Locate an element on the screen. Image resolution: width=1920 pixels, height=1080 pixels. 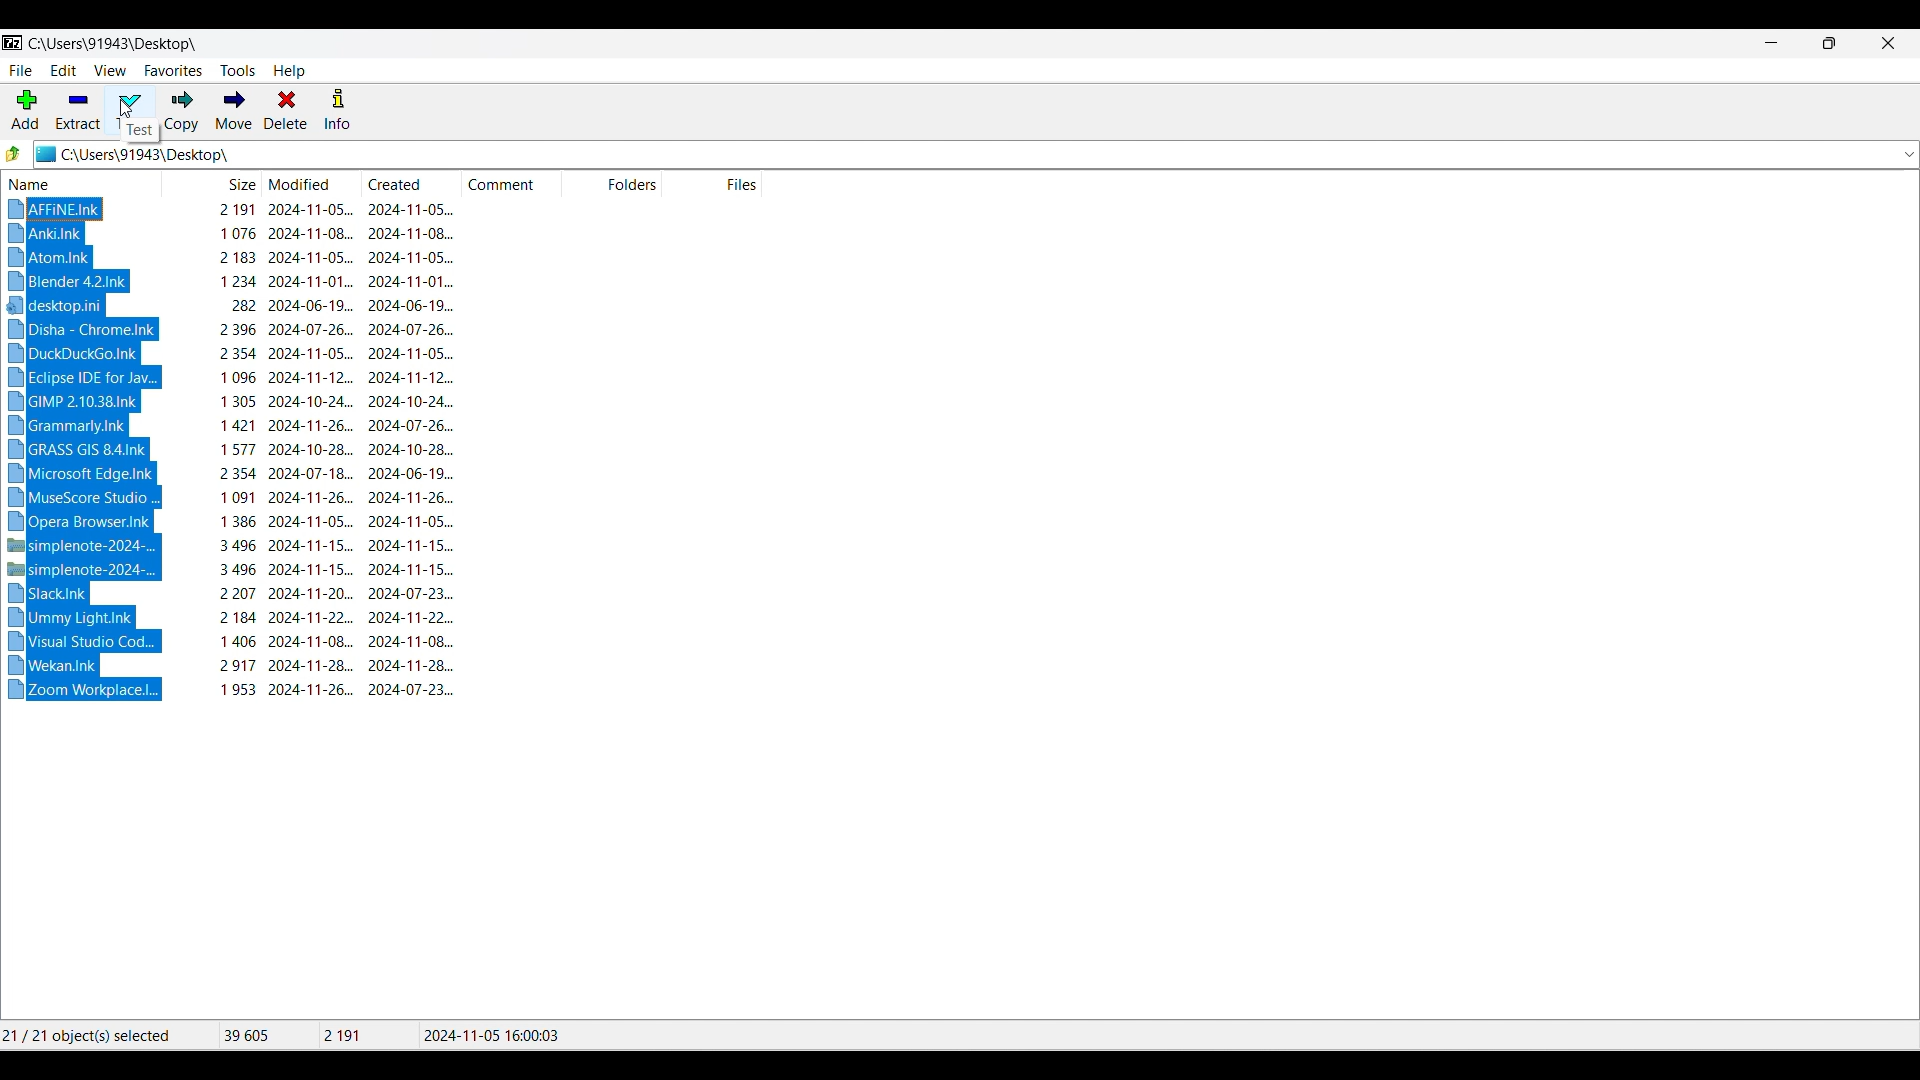
Edit menu is located at coordinates (64, 71).